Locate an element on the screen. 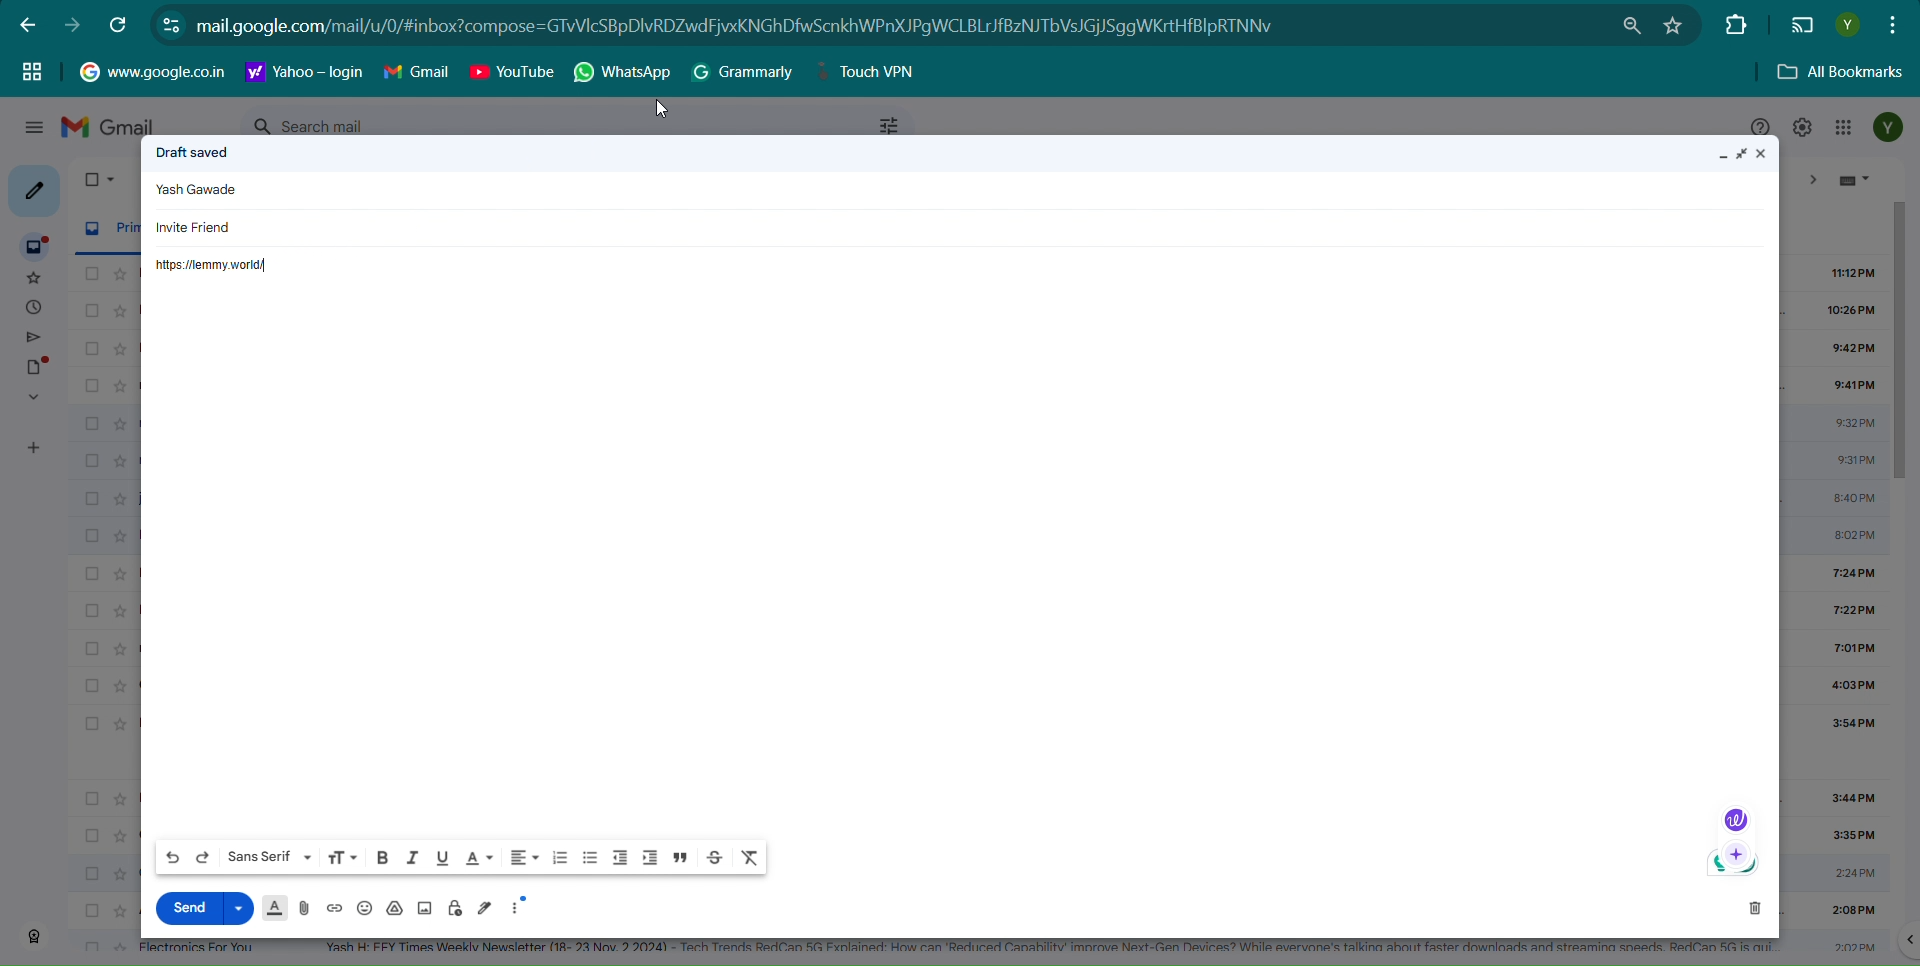  Size is located at coordinates (342, 857).